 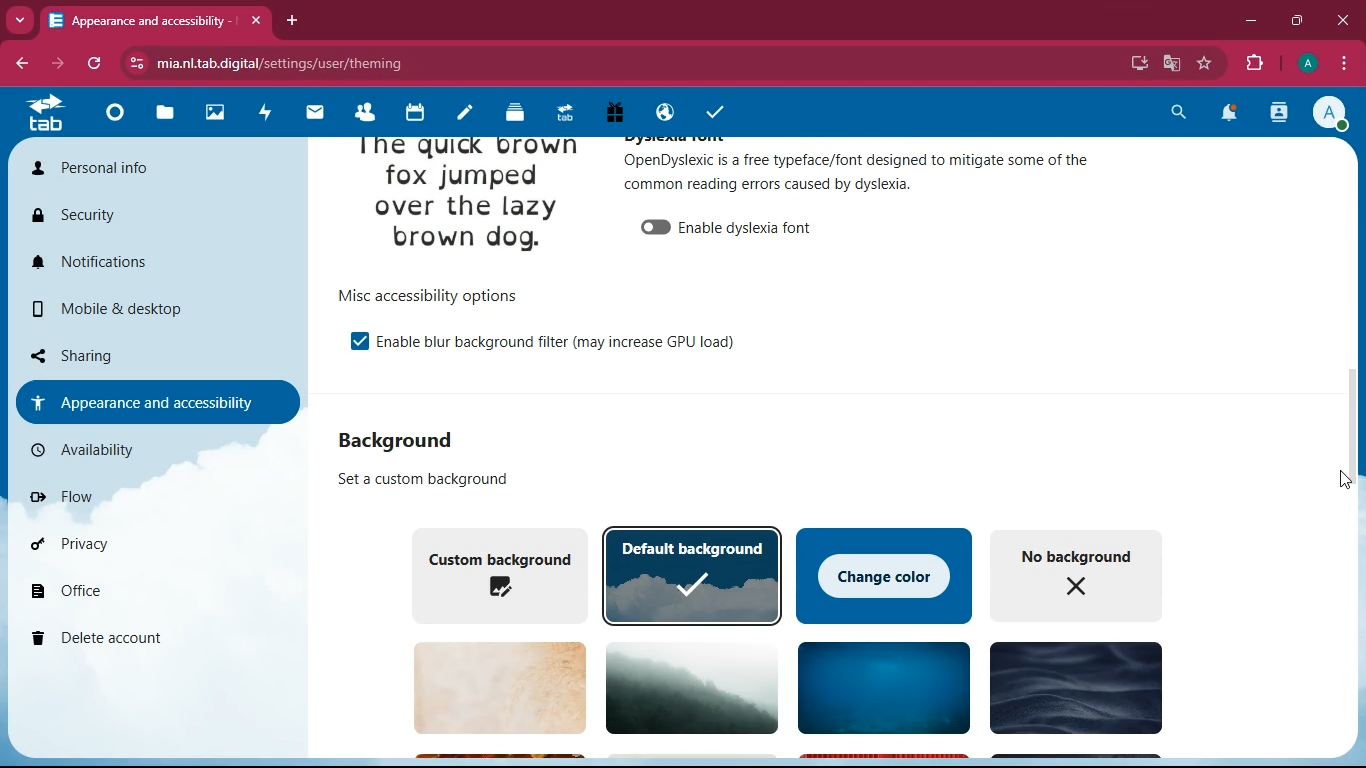 What do you see at coordinates (1135, 64) in the screenshot?
I see `desktop` at bounding box center [1135, 64].